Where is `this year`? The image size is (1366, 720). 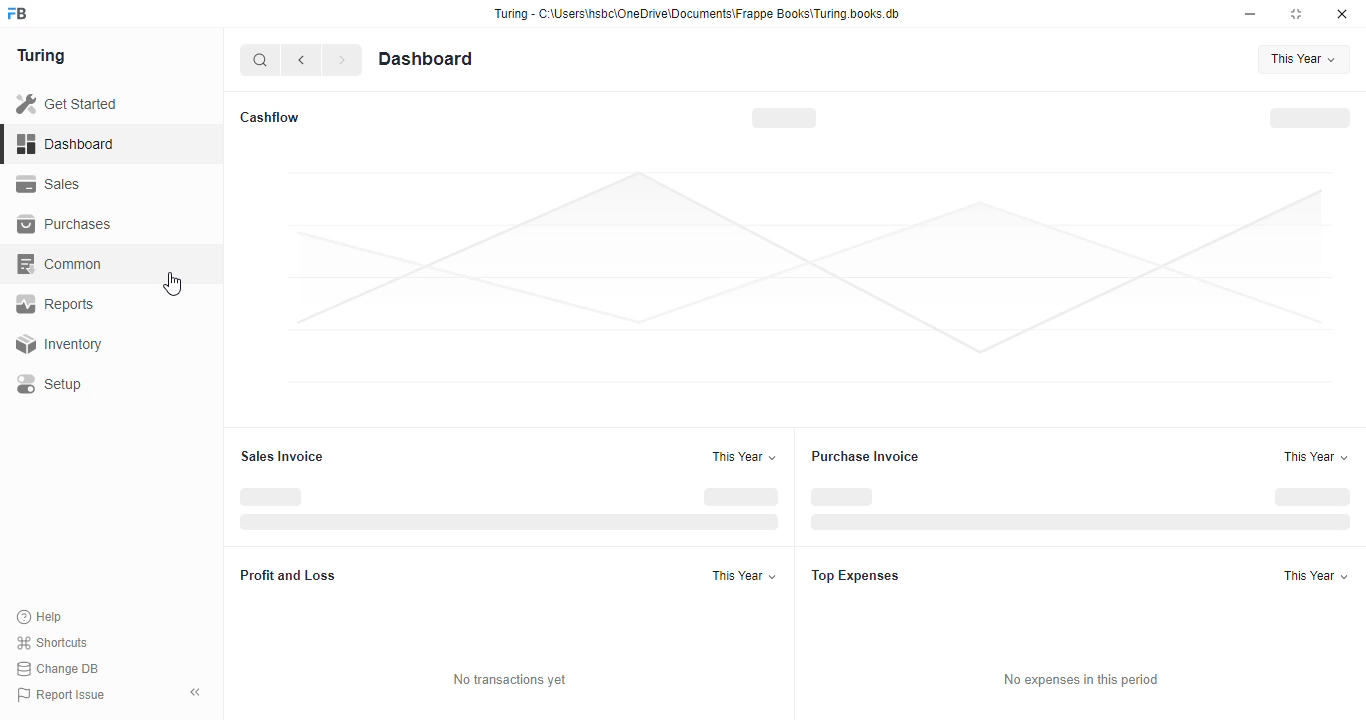
this year is located at coordinates (1304, 59).